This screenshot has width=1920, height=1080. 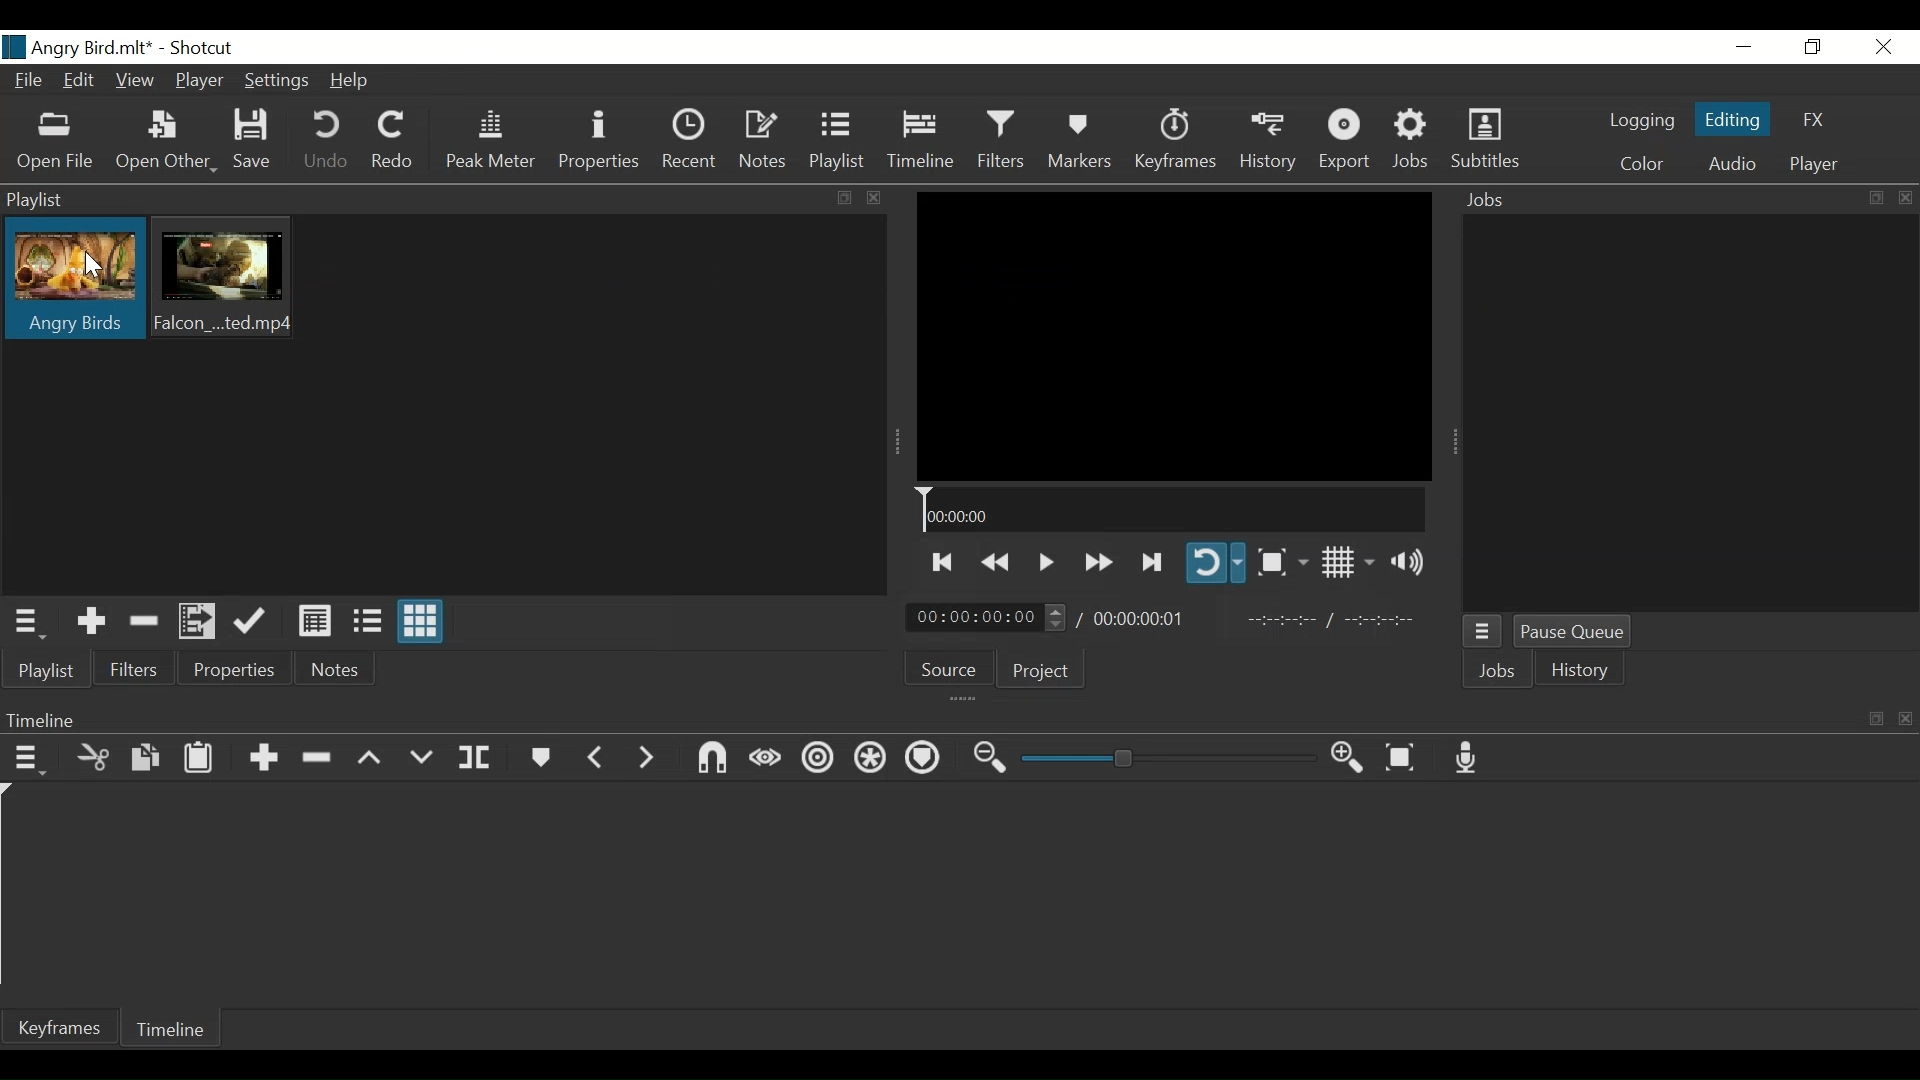 What do you see at coordinates (370, 757) in the screenshot?
I see `Lift` at bounding box center [370, 757].